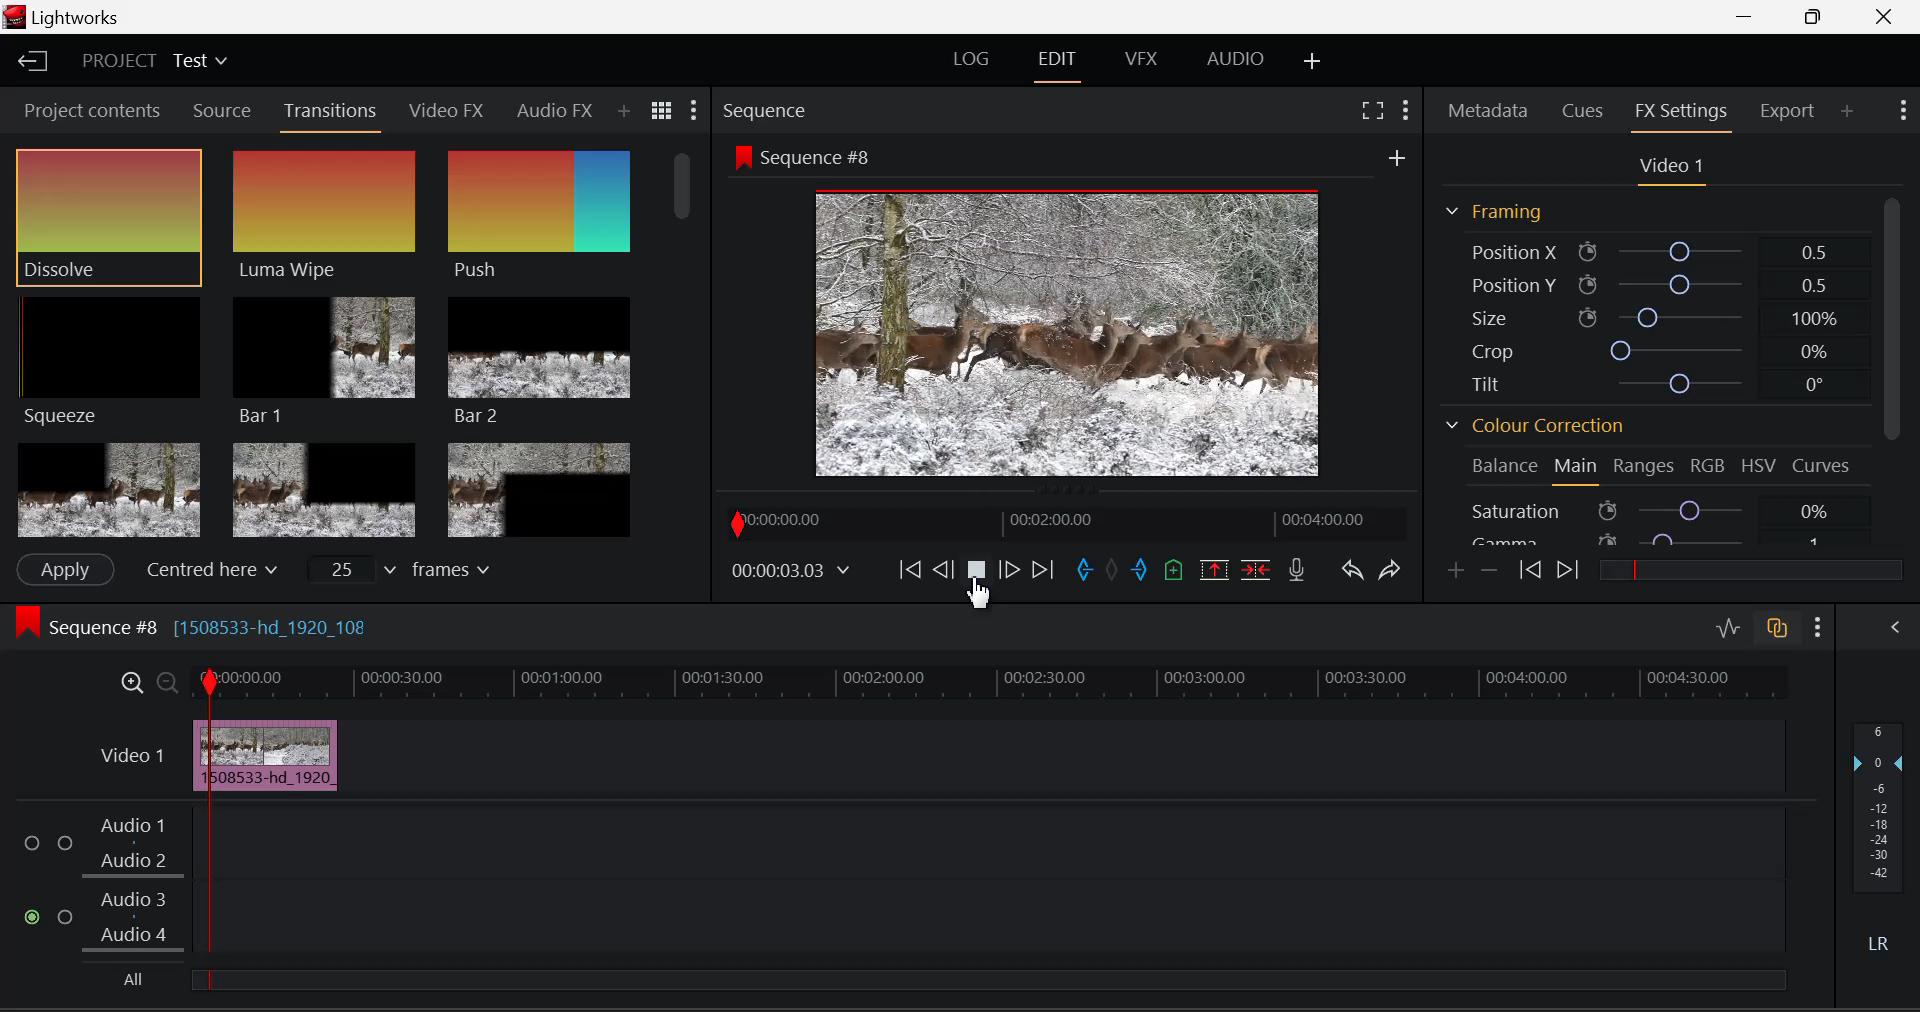 This screenshot has width=1920, height=1012. What do you see at coordinates (768, 111) in the screenshot?
I see `Sequence Preview Section` at bounding box center [768, 111].